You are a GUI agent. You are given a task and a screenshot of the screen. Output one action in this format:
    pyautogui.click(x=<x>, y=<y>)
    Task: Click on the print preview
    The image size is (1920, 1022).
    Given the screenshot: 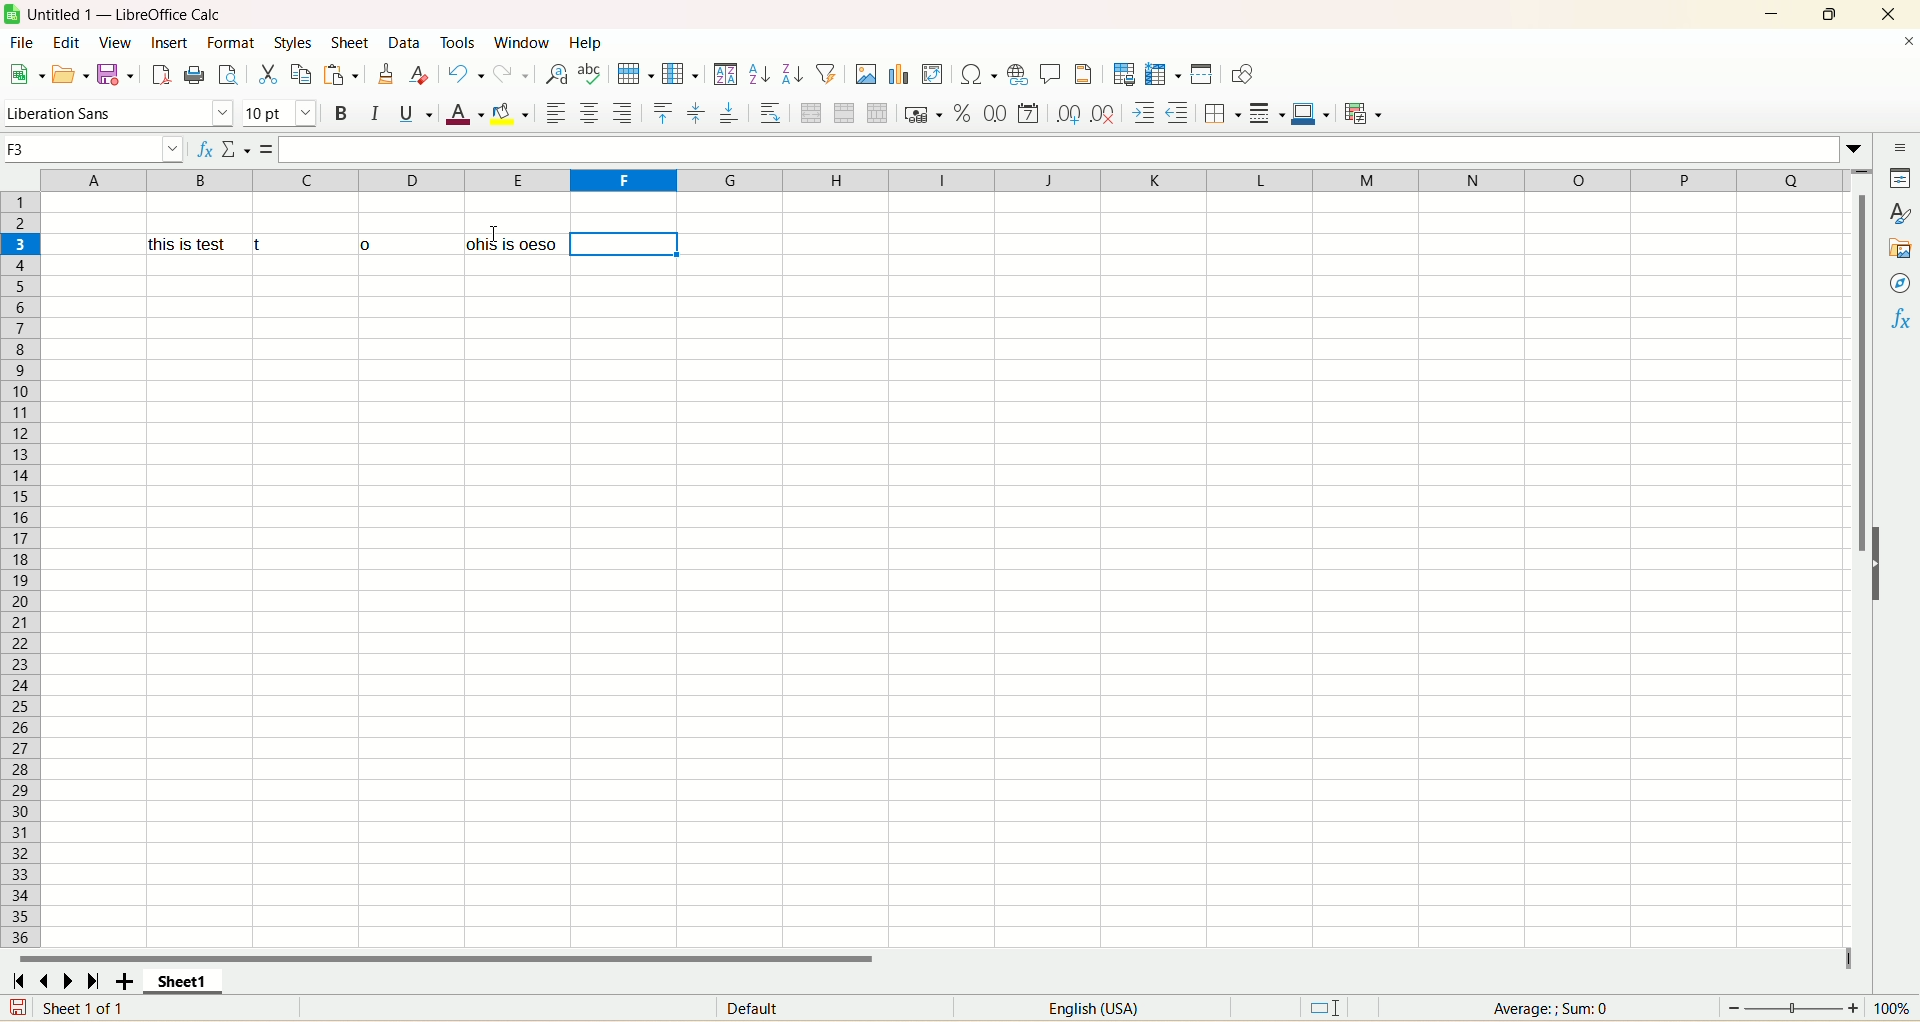 What is the action you would take?
    pyautogui.click(x=226, y=73)
    